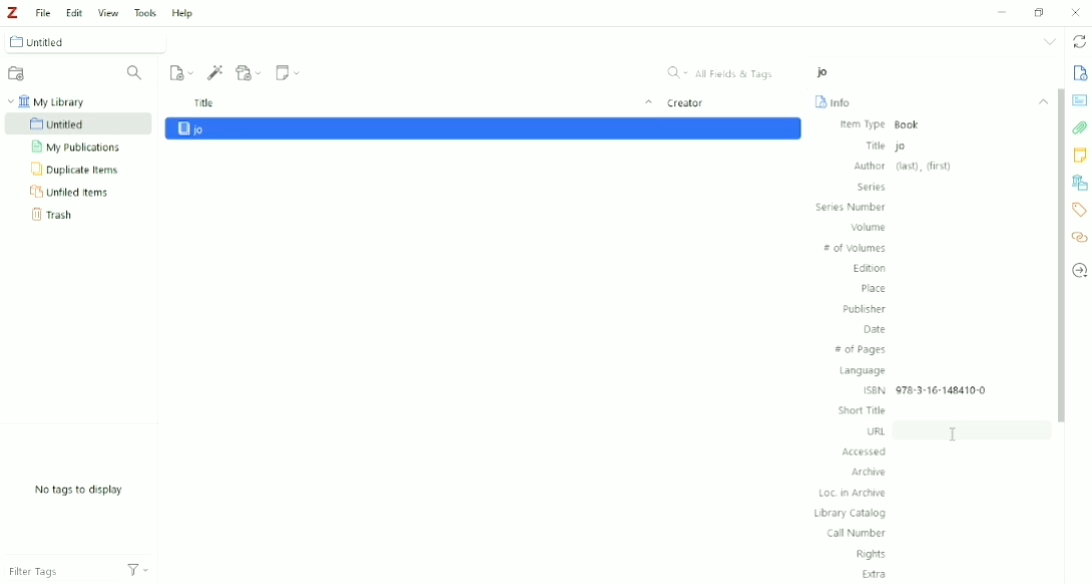 The width and height of the screenshot is (1092, 584). Describe the element at coordinates (42, 12) in the screenshot. I see `File` at that location.